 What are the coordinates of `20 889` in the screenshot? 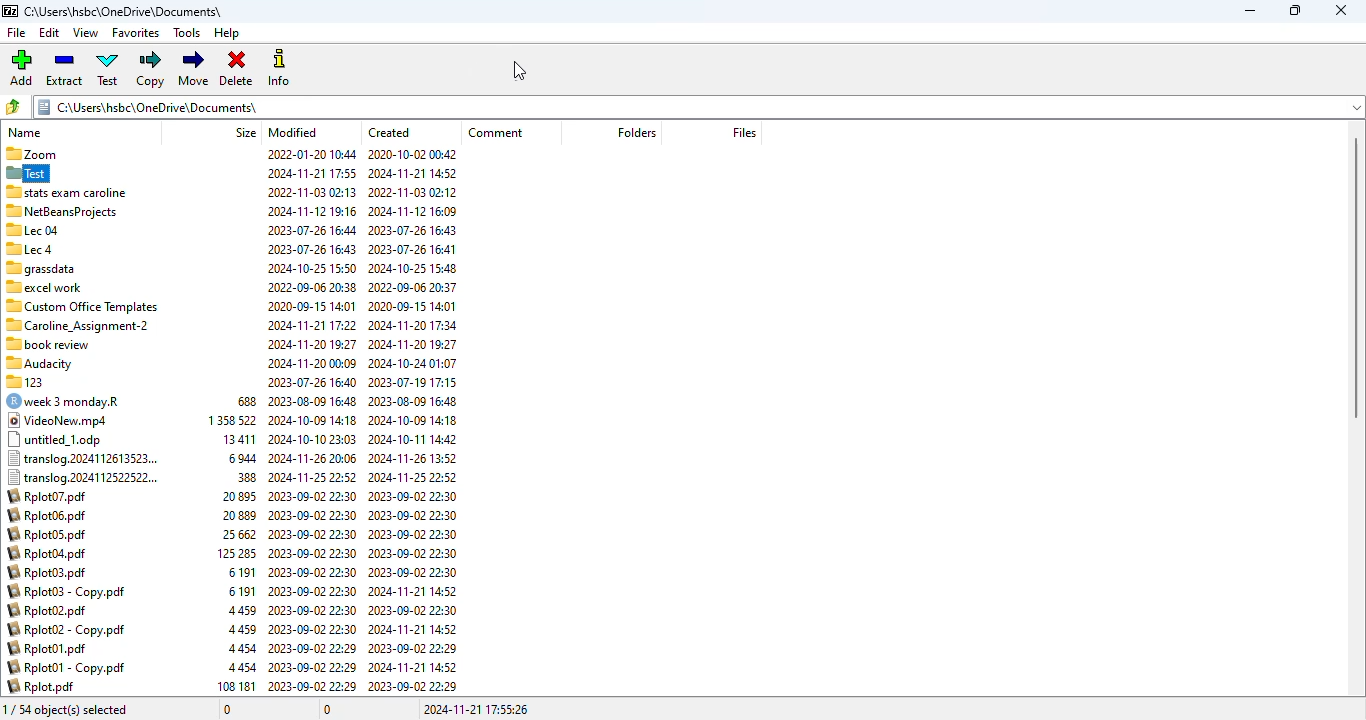 It's located at (240, 515).